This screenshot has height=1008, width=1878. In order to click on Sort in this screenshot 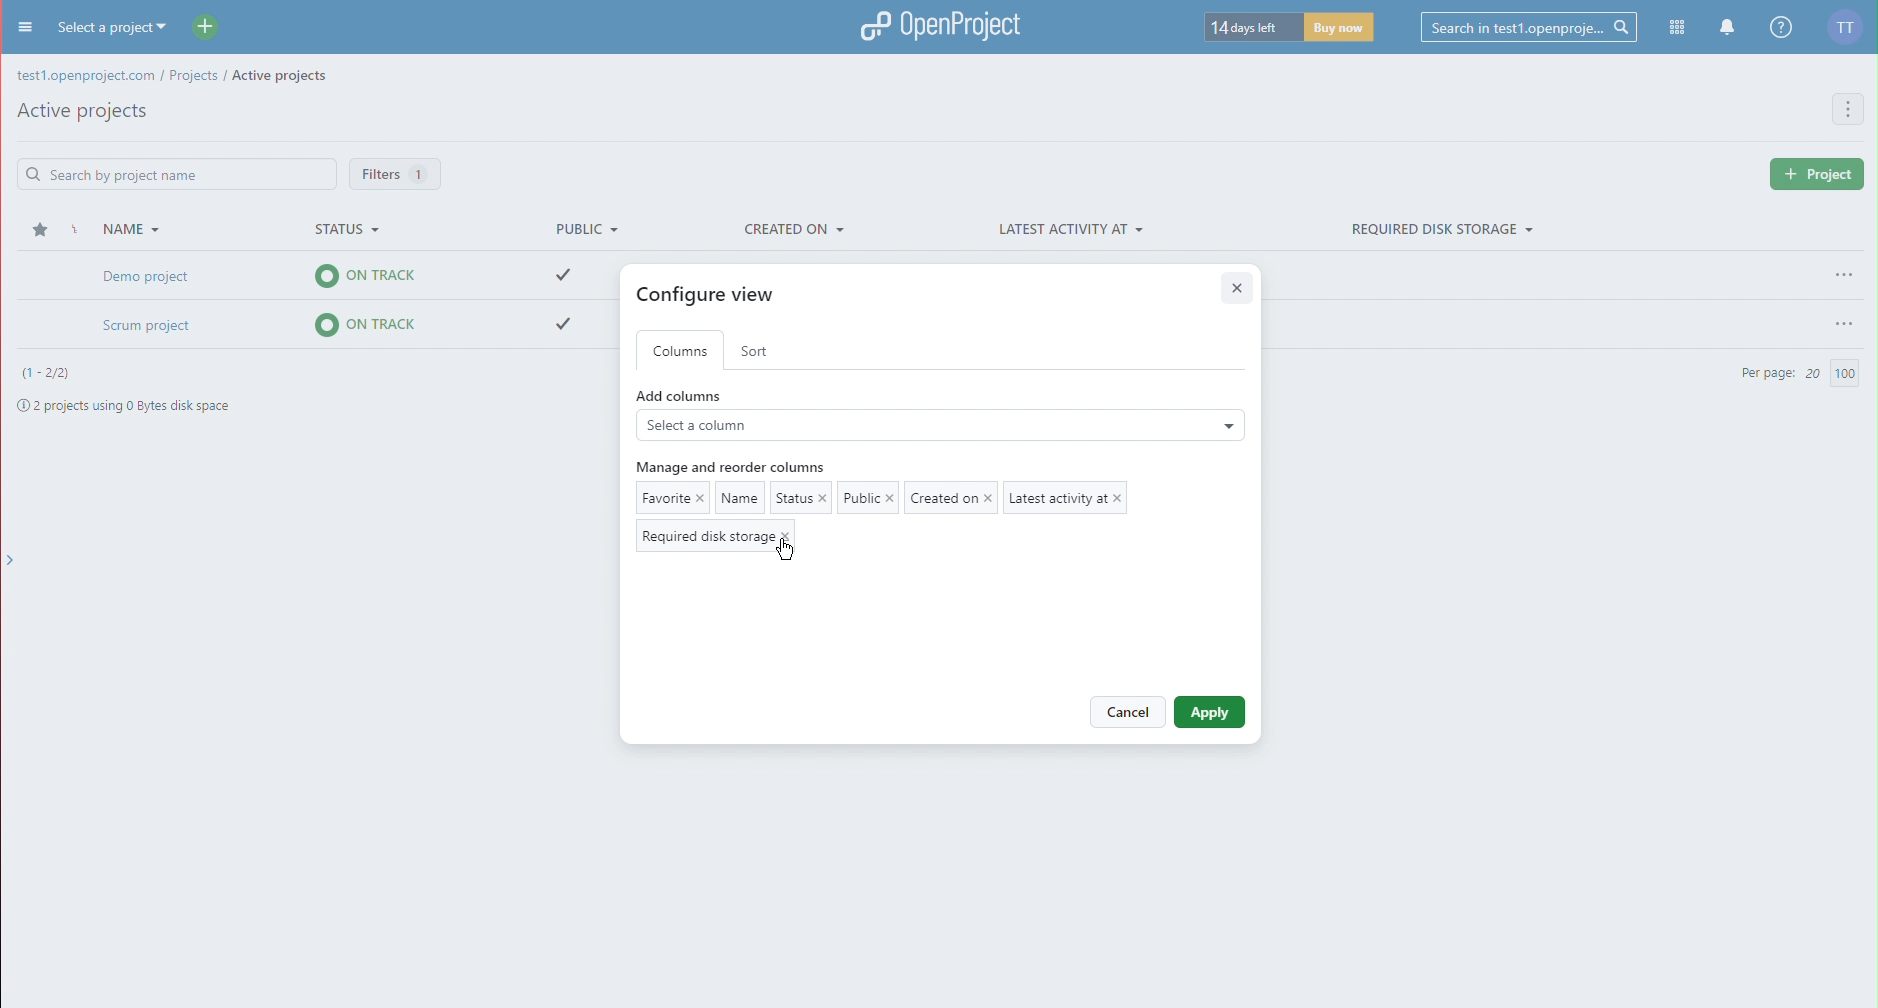, I will do `click(758, 349)`.